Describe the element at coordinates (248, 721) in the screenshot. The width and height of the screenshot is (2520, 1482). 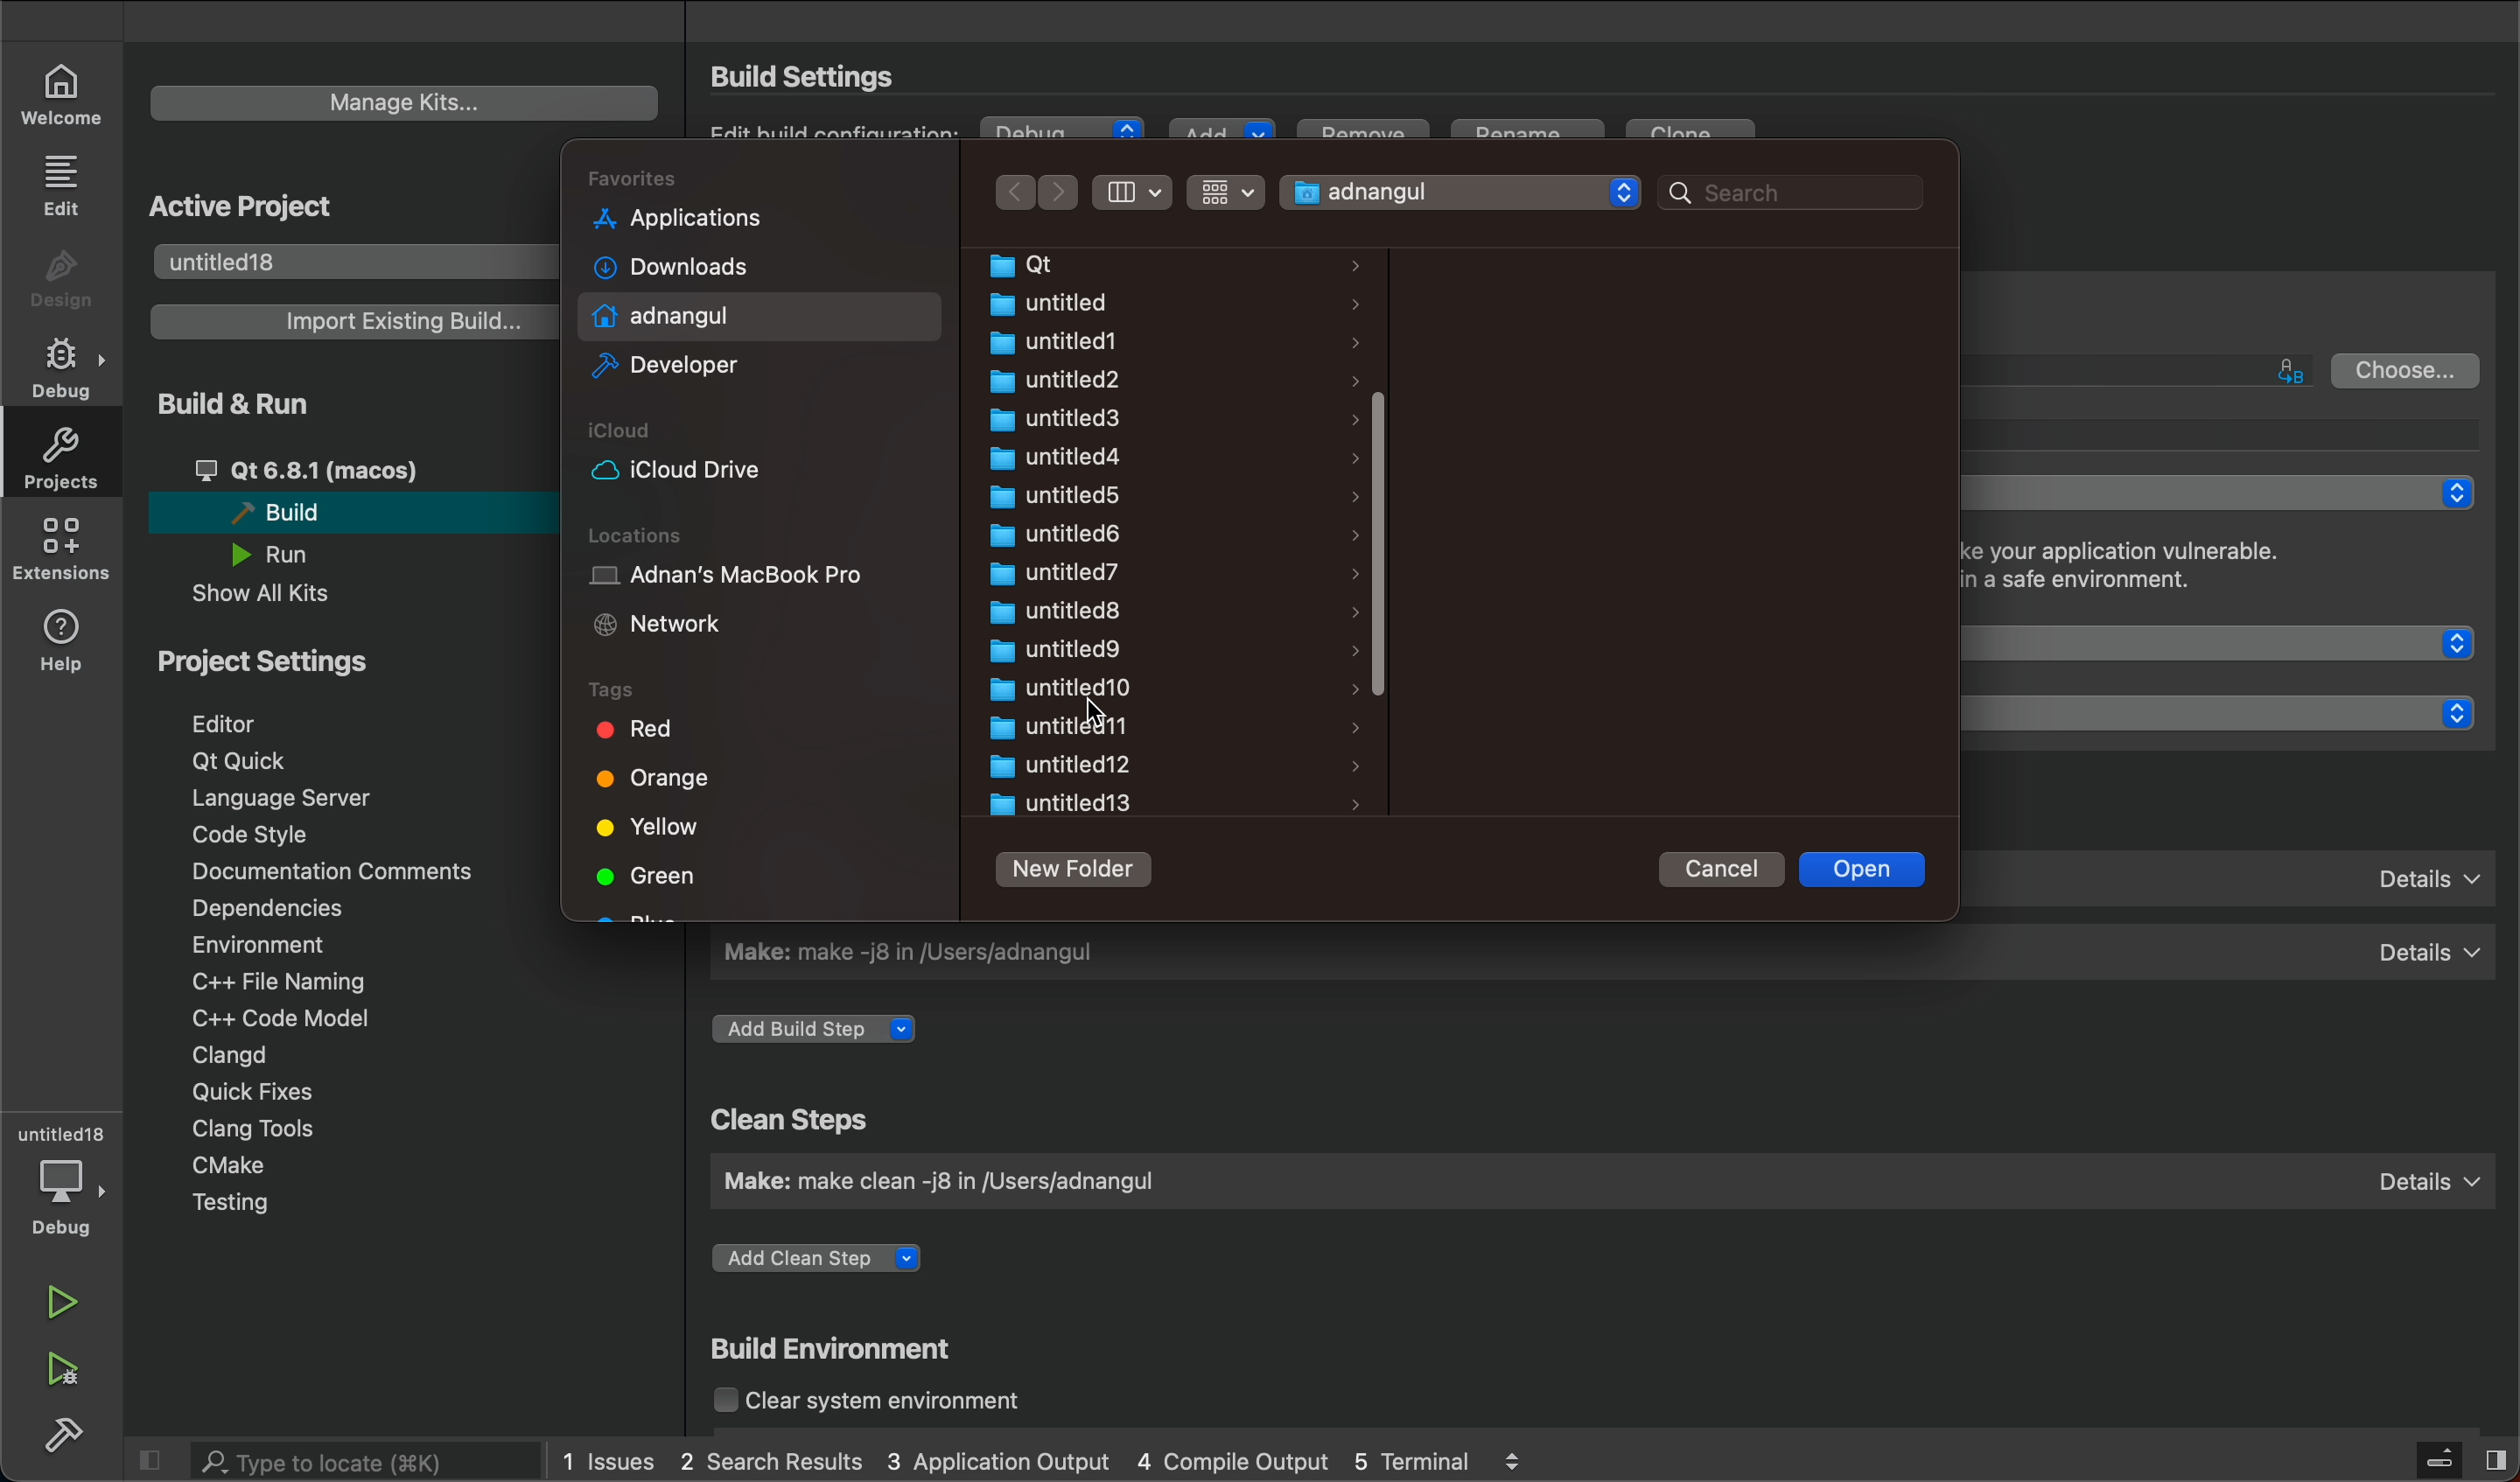
I see `editor` at that location.